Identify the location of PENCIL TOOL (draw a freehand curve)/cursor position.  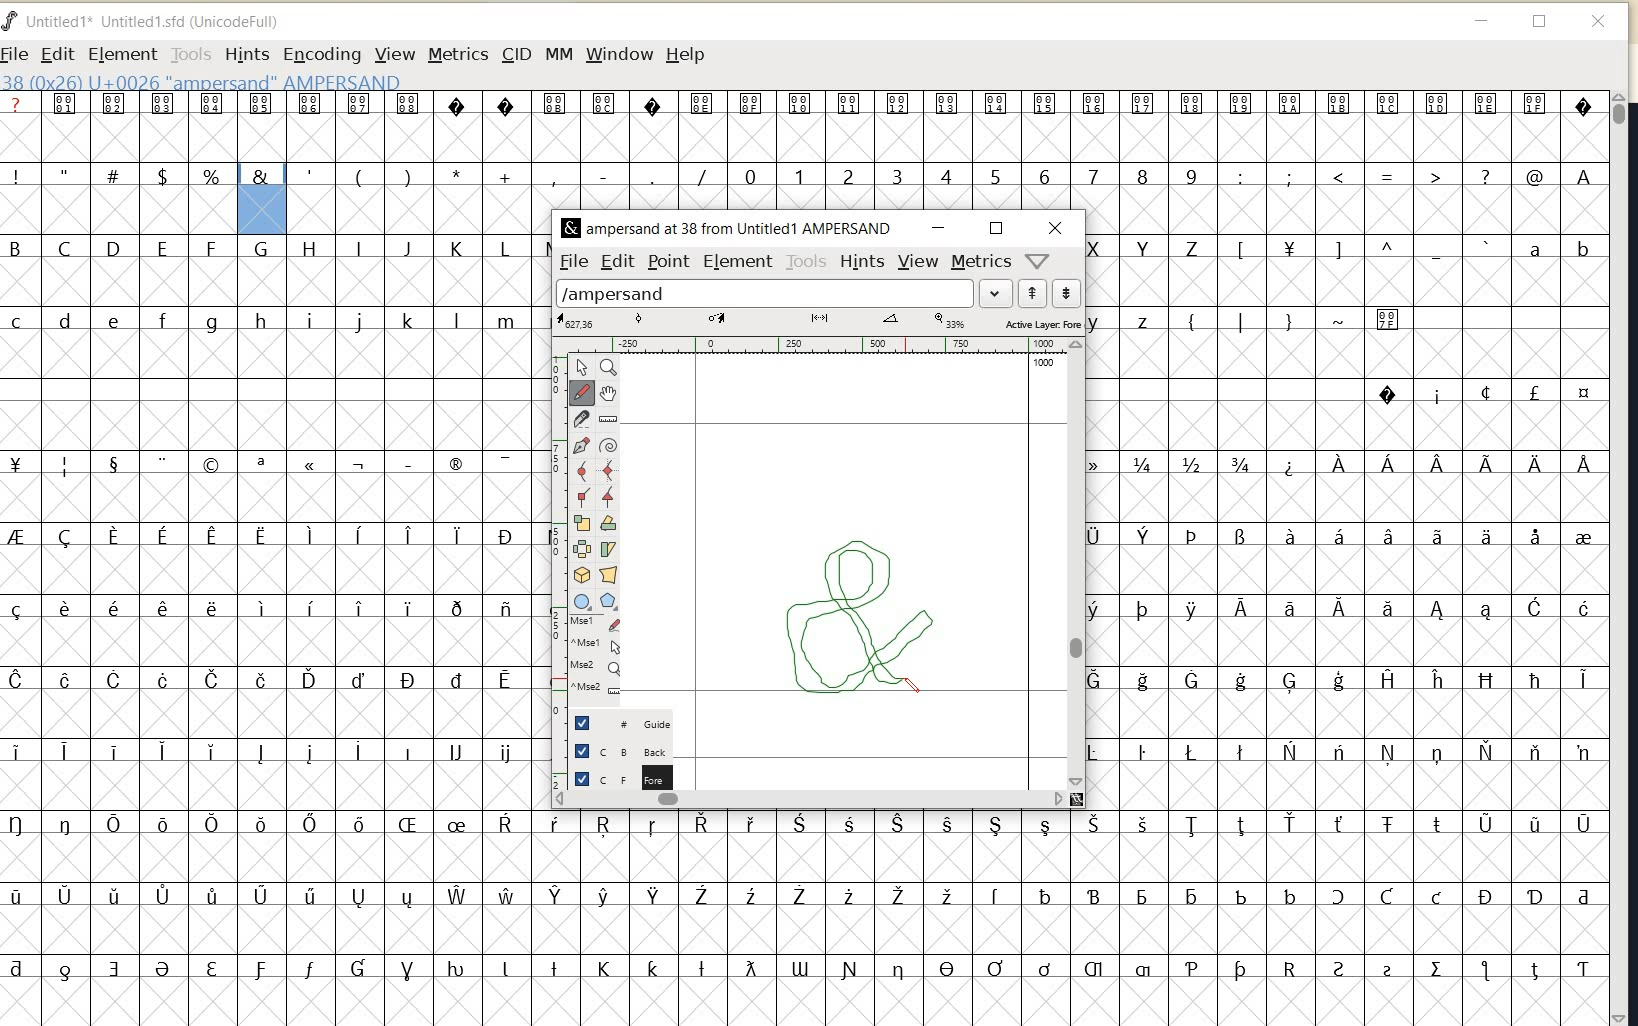
(913, 685).